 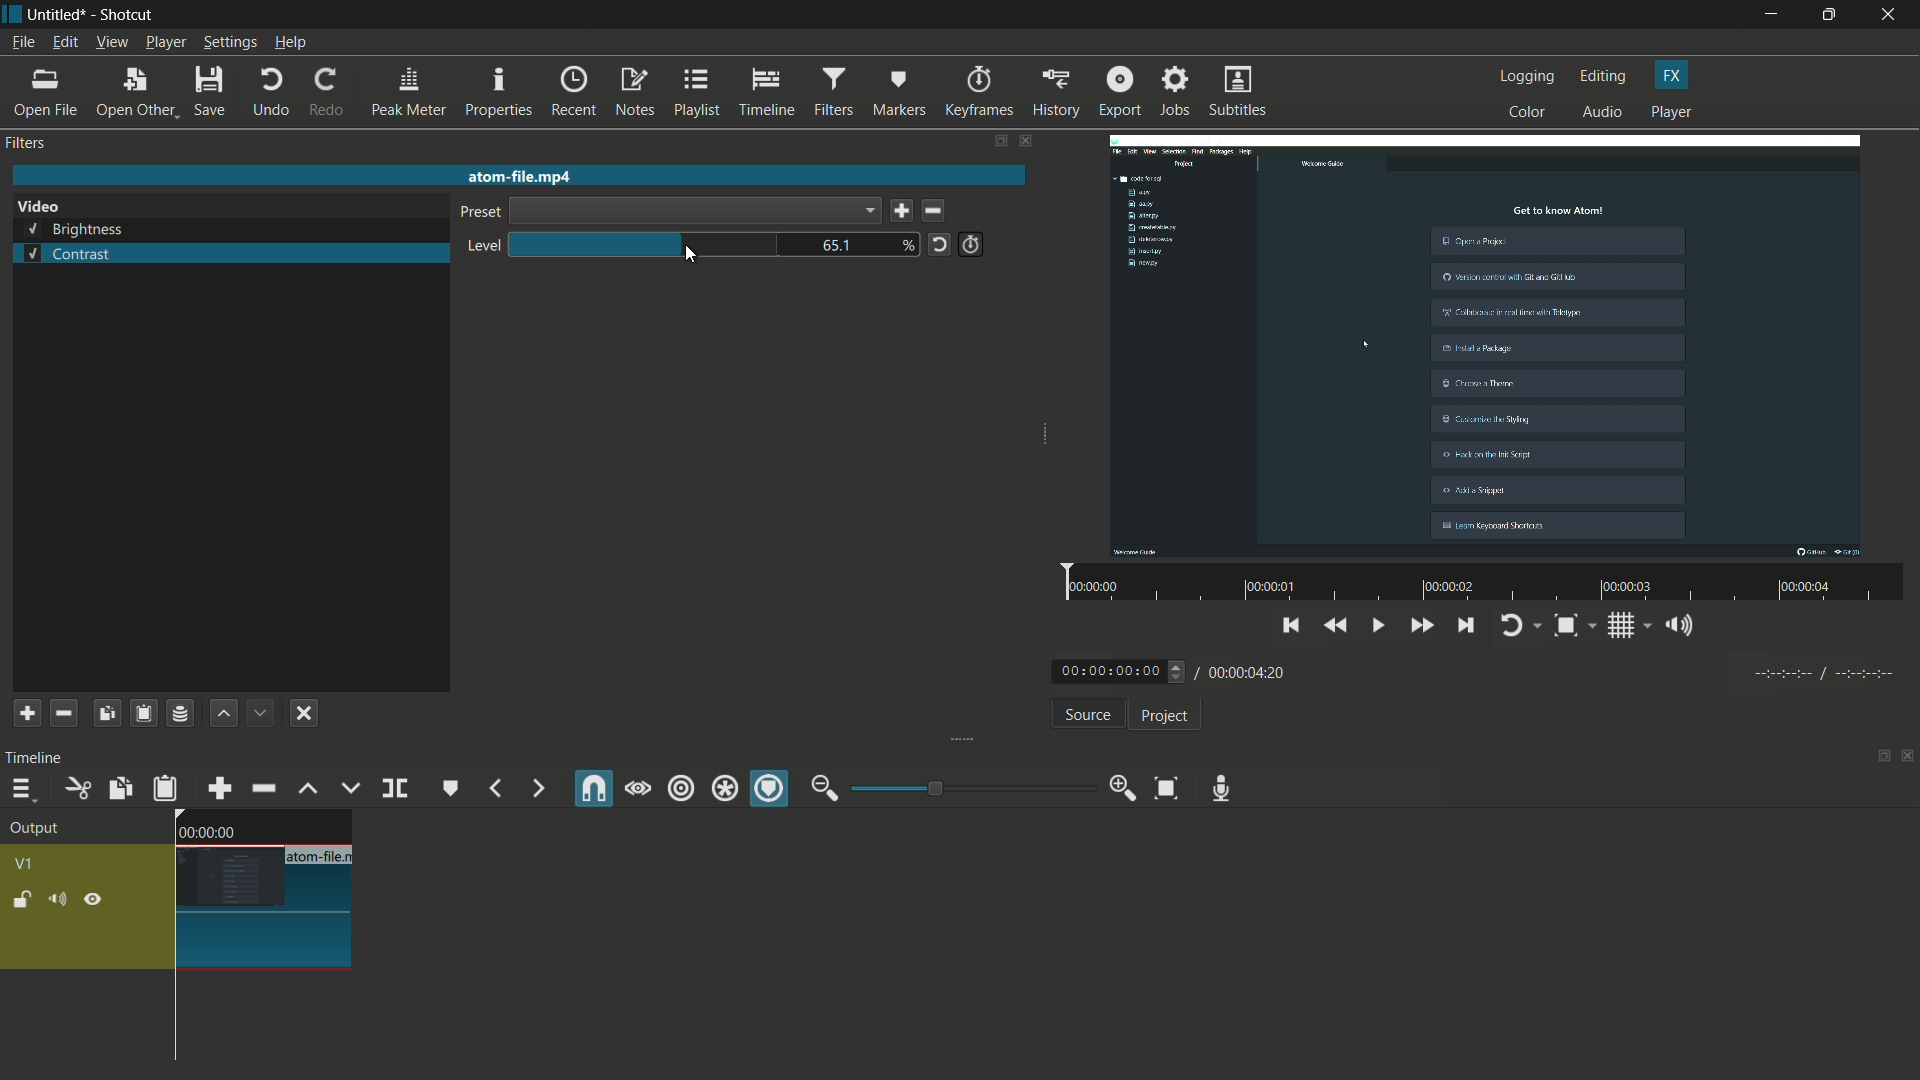 I want to click on skip to the next point, so click(x=1466, y=628).